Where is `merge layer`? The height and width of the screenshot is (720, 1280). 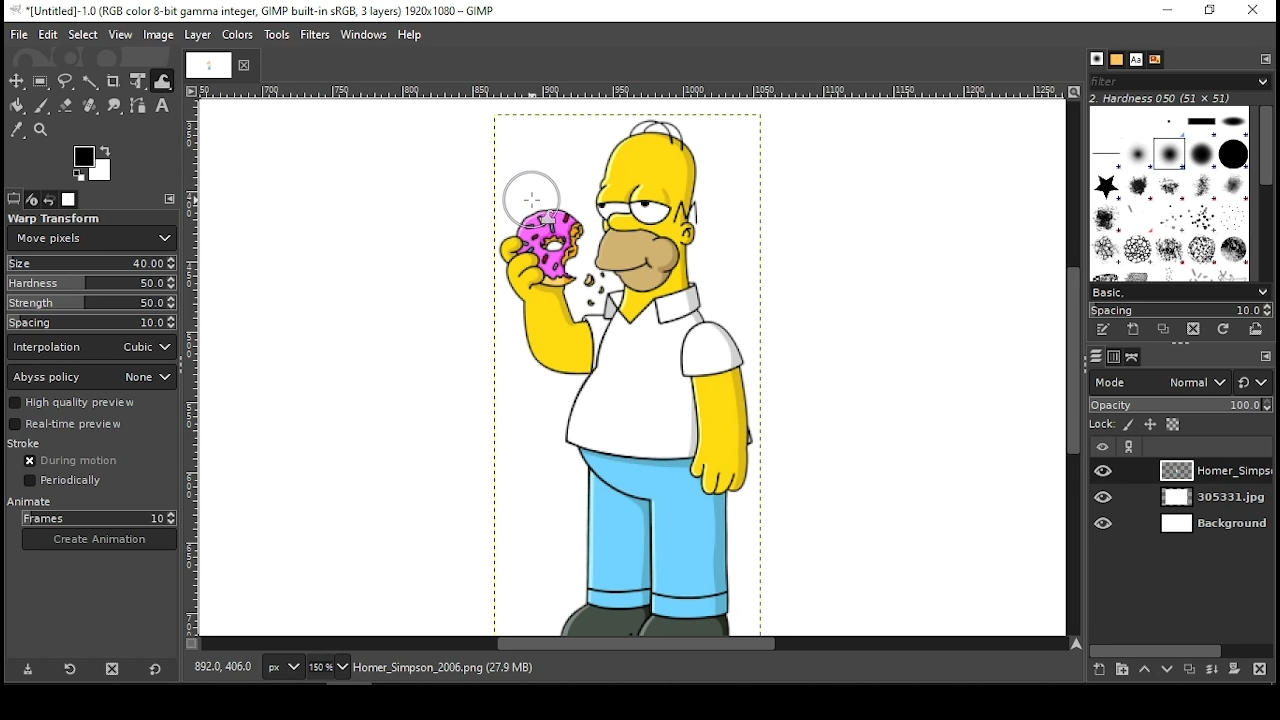 merge layer is located at coordinates (1212, 669).